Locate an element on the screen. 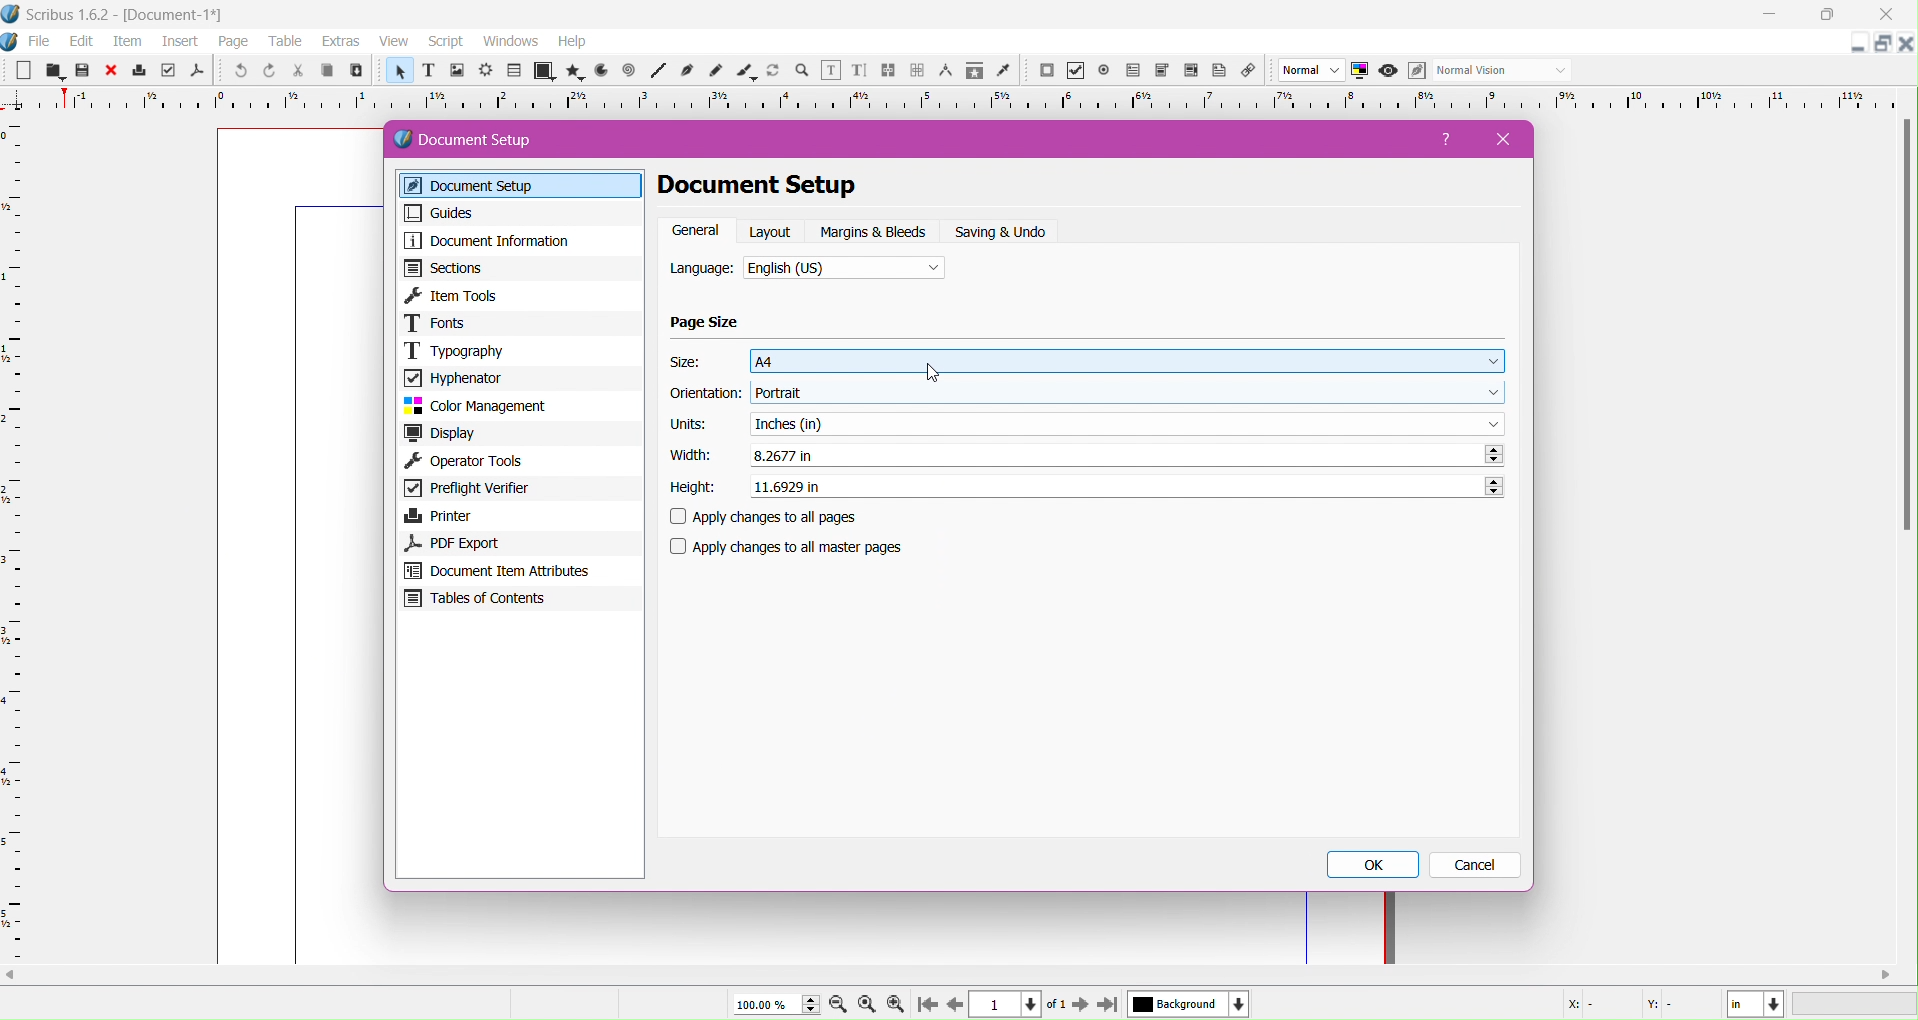 The width and height of the screenshot is (1918, 1020). cut is located at coordinates (296, 72).